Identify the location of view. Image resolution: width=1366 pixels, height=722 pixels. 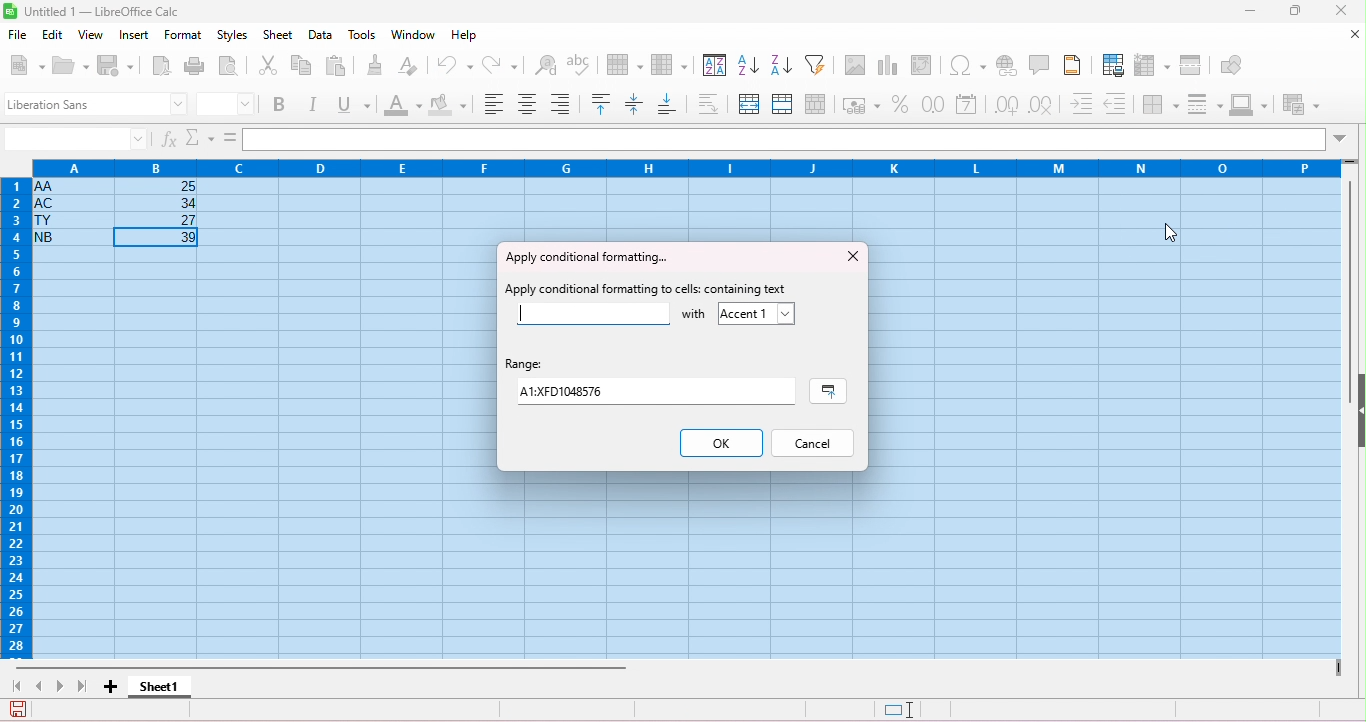
(90, 36).